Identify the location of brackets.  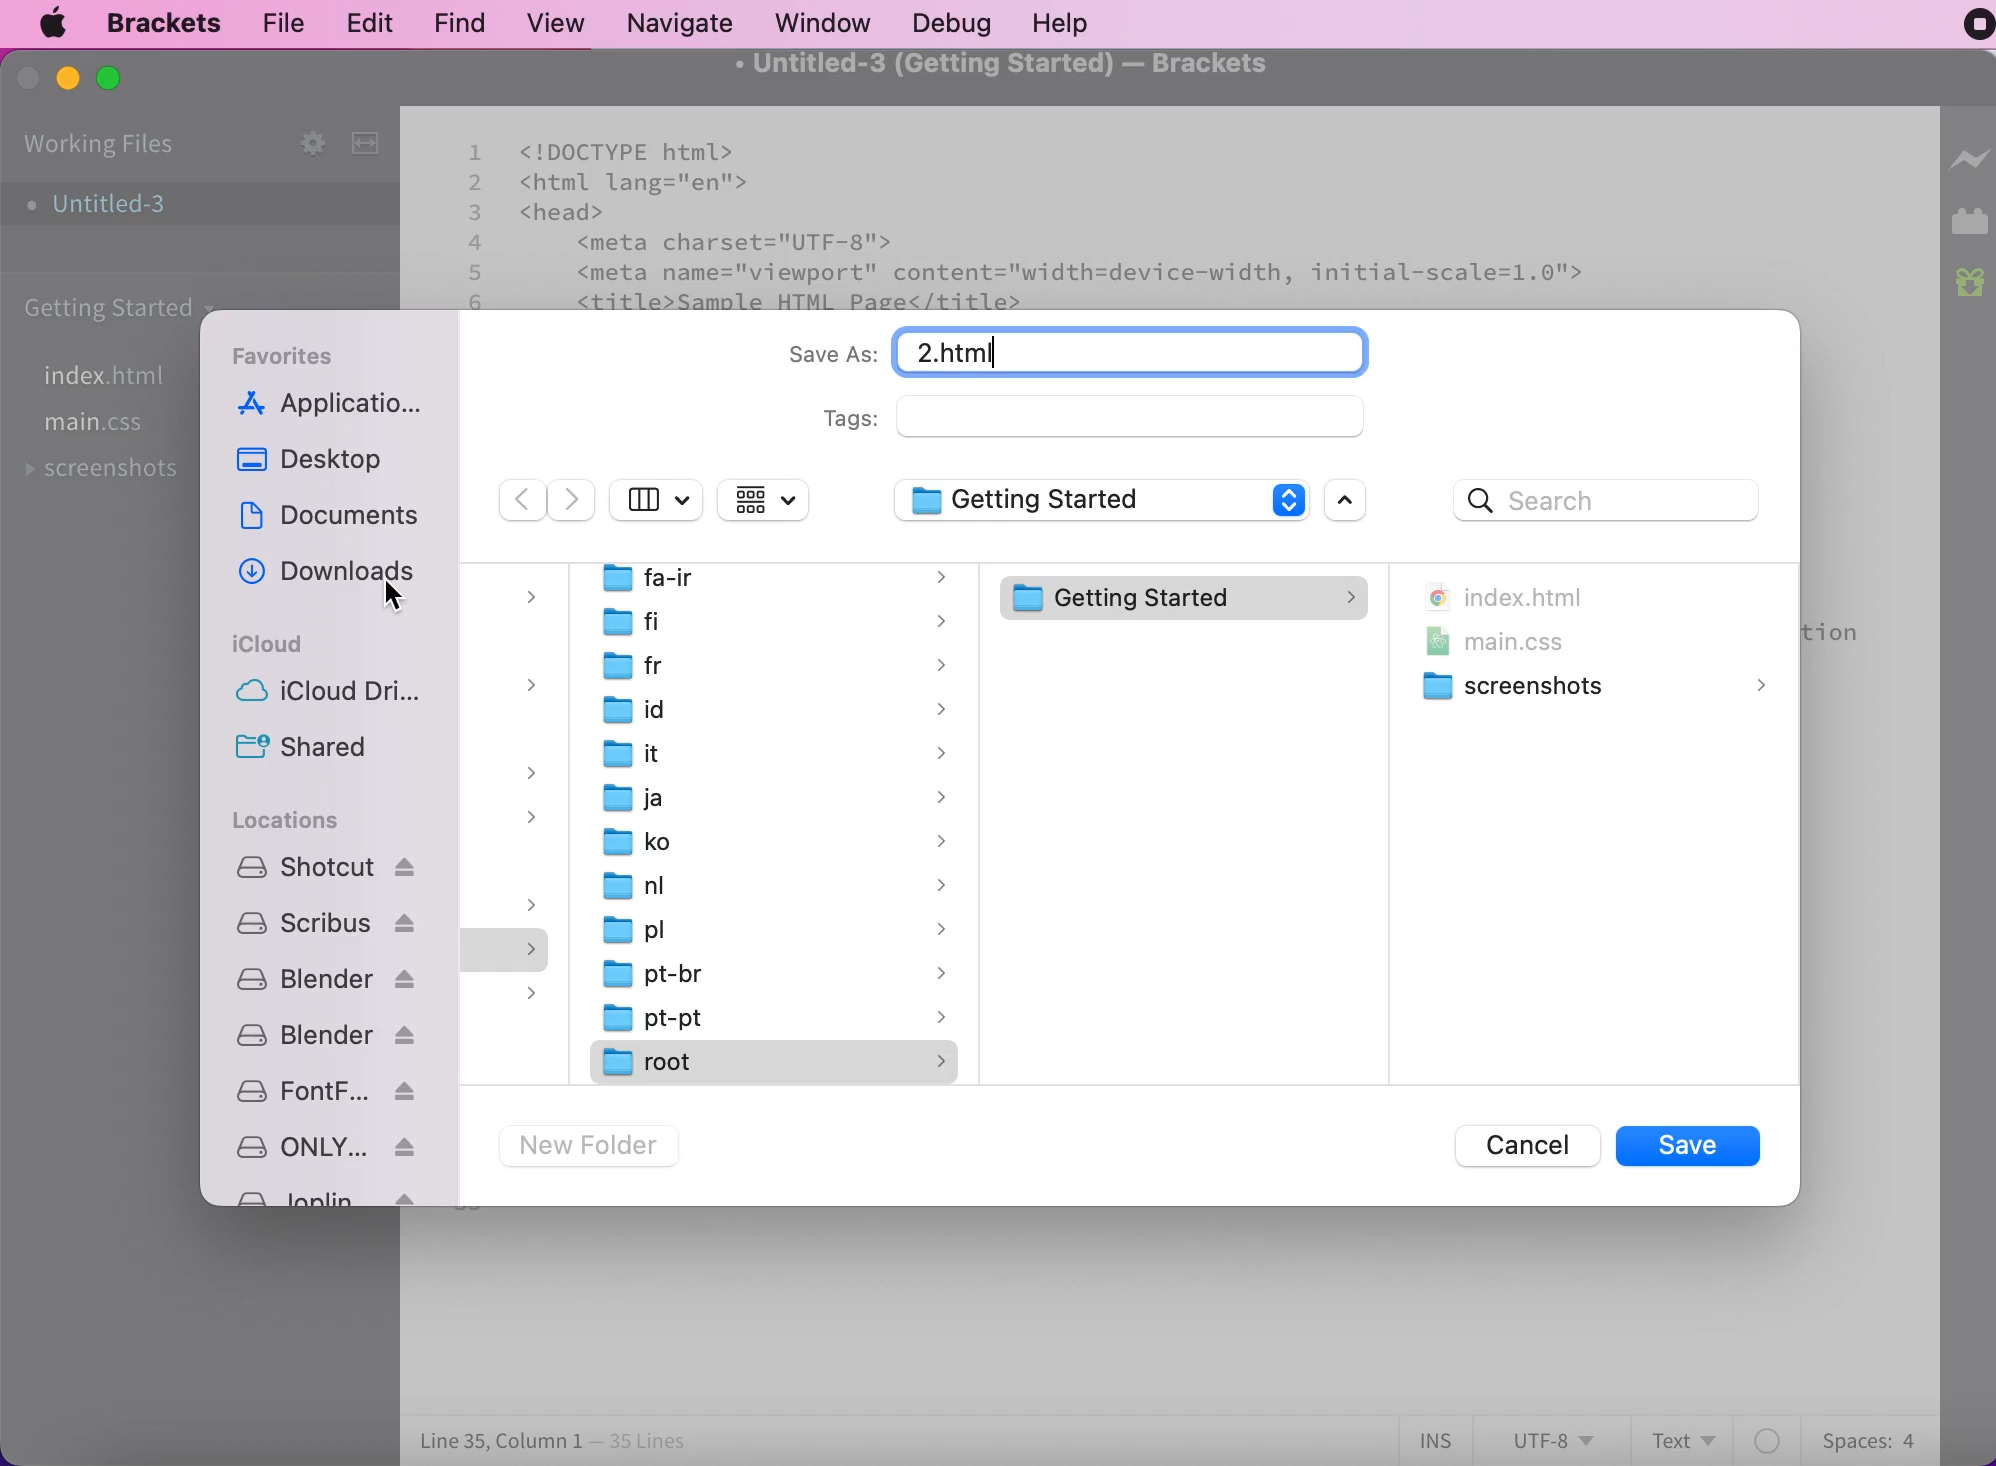
(167, 21).